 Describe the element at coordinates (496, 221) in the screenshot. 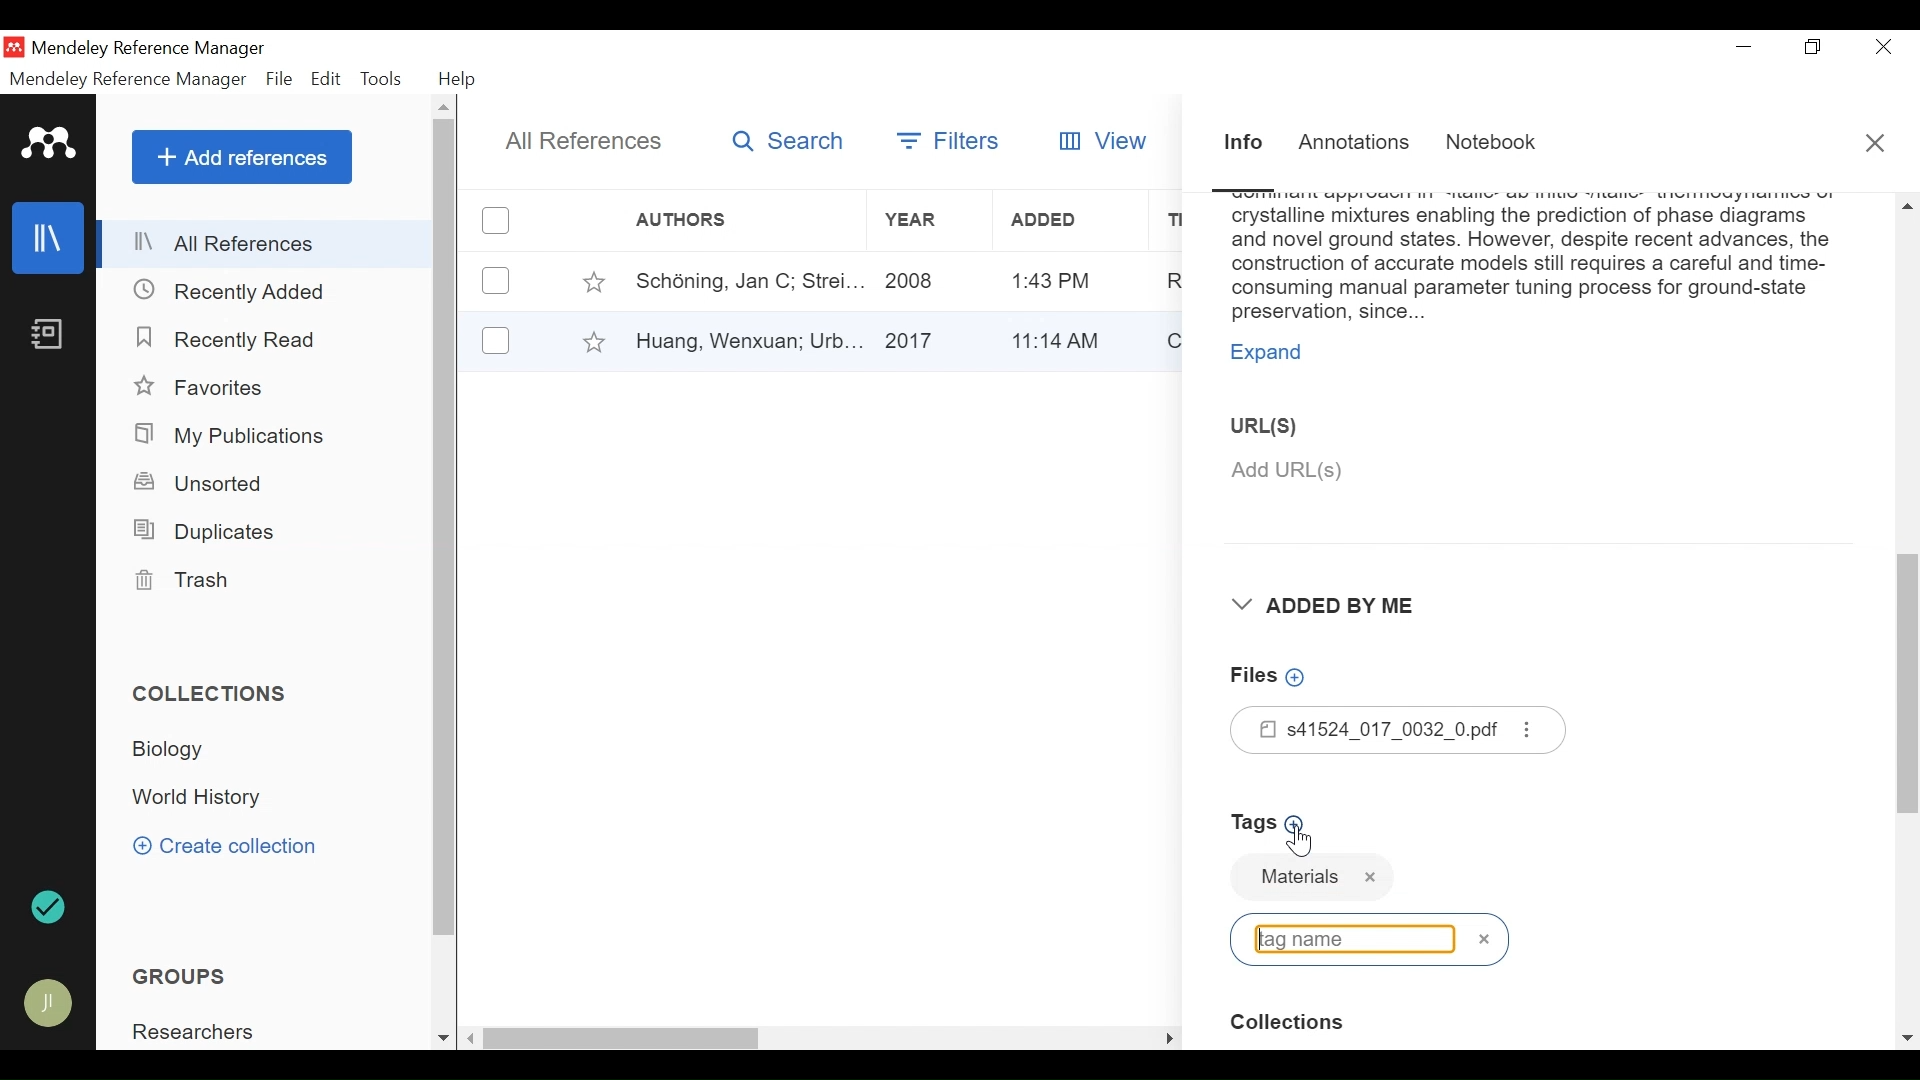

I see `(un)select all` at that location.